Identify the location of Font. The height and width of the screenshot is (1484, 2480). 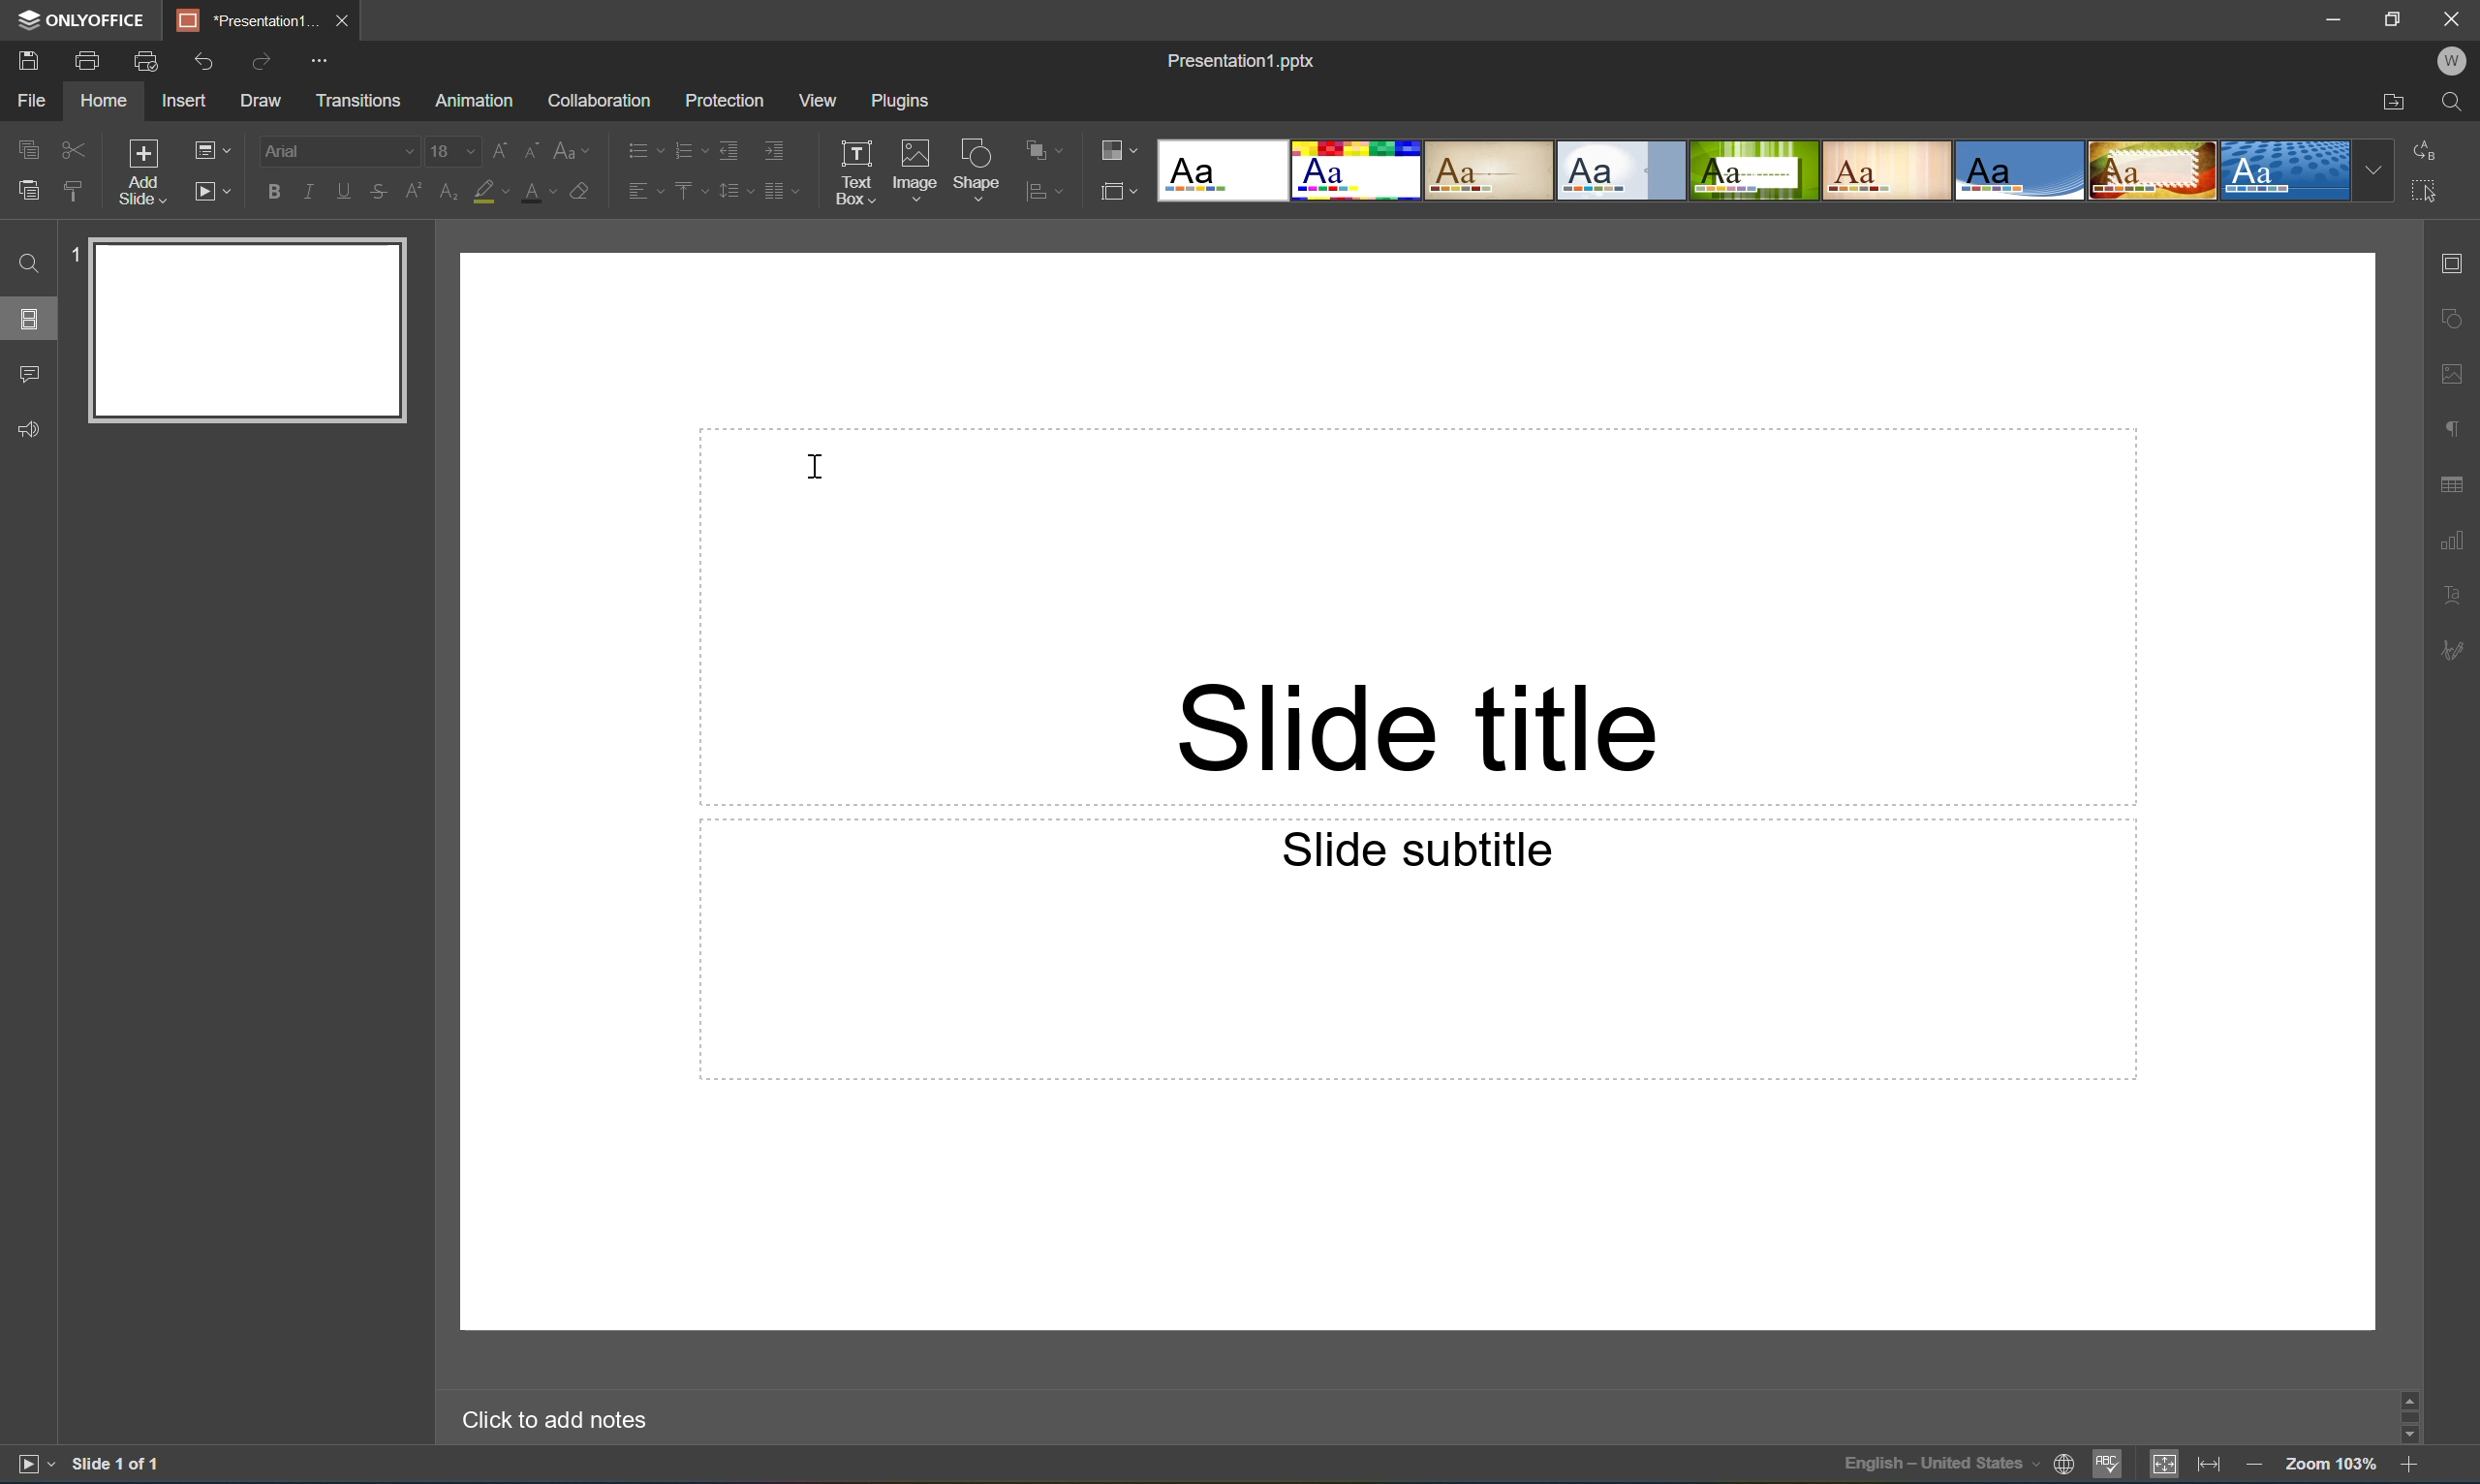
(341, 151).